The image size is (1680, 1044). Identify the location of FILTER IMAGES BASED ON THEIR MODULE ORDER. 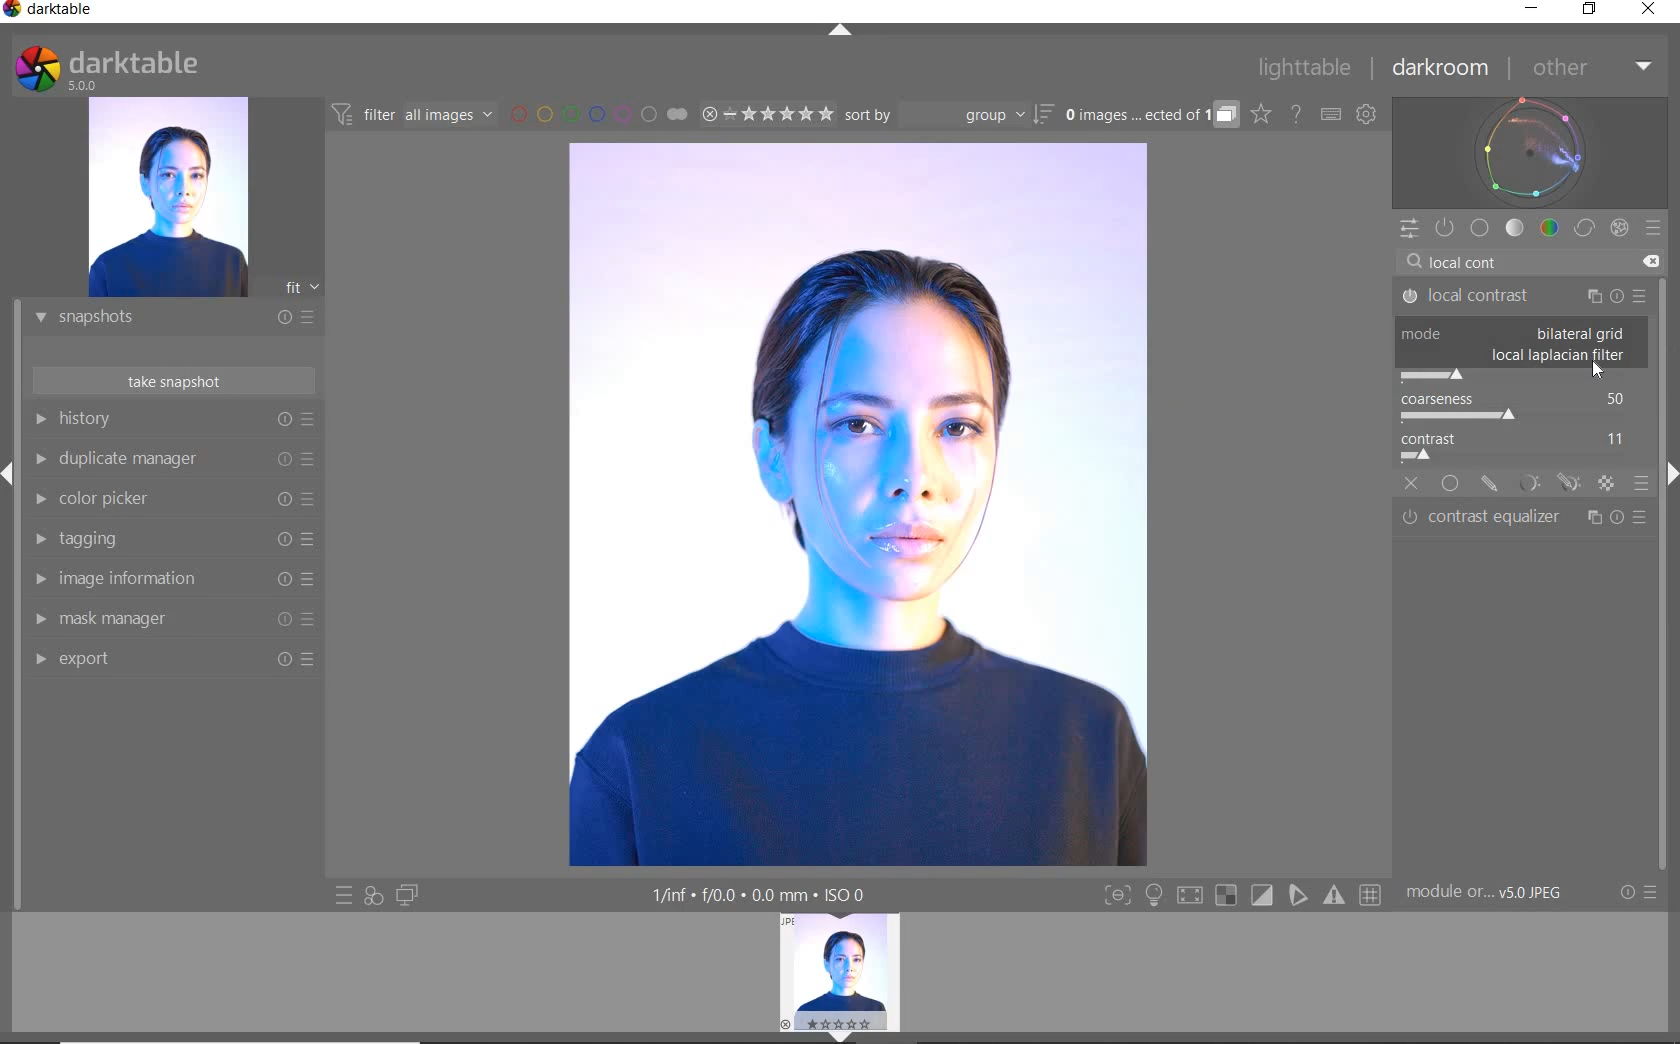
(413, 118).